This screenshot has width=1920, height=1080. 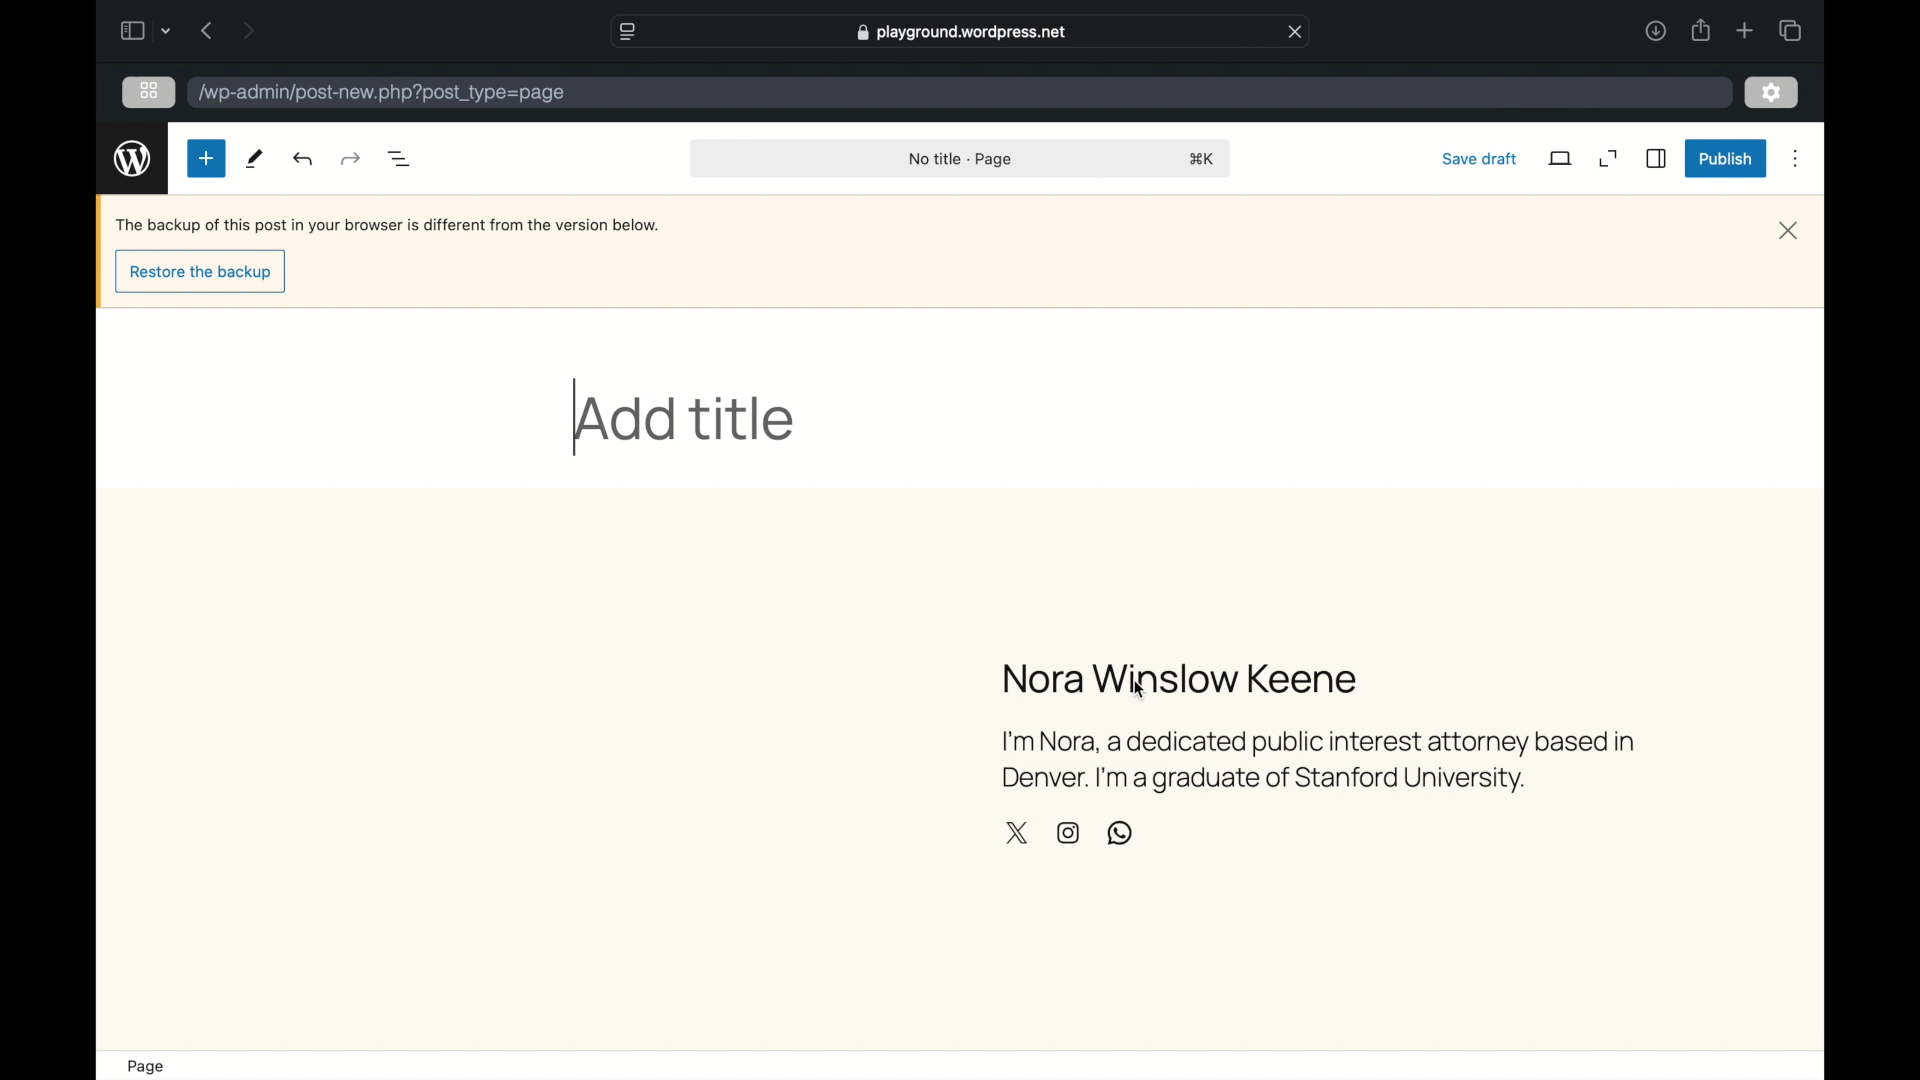 I want to click on page, so click(x=148, y=1067).